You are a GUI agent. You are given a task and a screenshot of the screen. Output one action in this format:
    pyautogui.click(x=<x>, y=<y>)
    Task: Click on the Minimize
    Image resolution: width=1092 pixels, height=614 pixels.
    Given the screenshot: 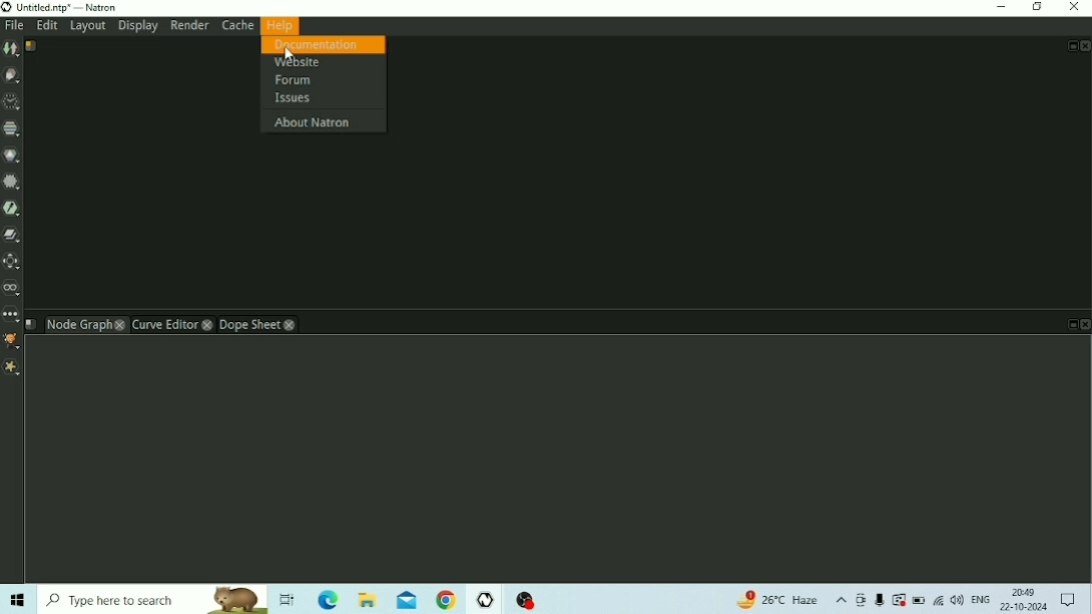 What is the action you would take?
    pyautogui.click(x=1002, y=6)
    